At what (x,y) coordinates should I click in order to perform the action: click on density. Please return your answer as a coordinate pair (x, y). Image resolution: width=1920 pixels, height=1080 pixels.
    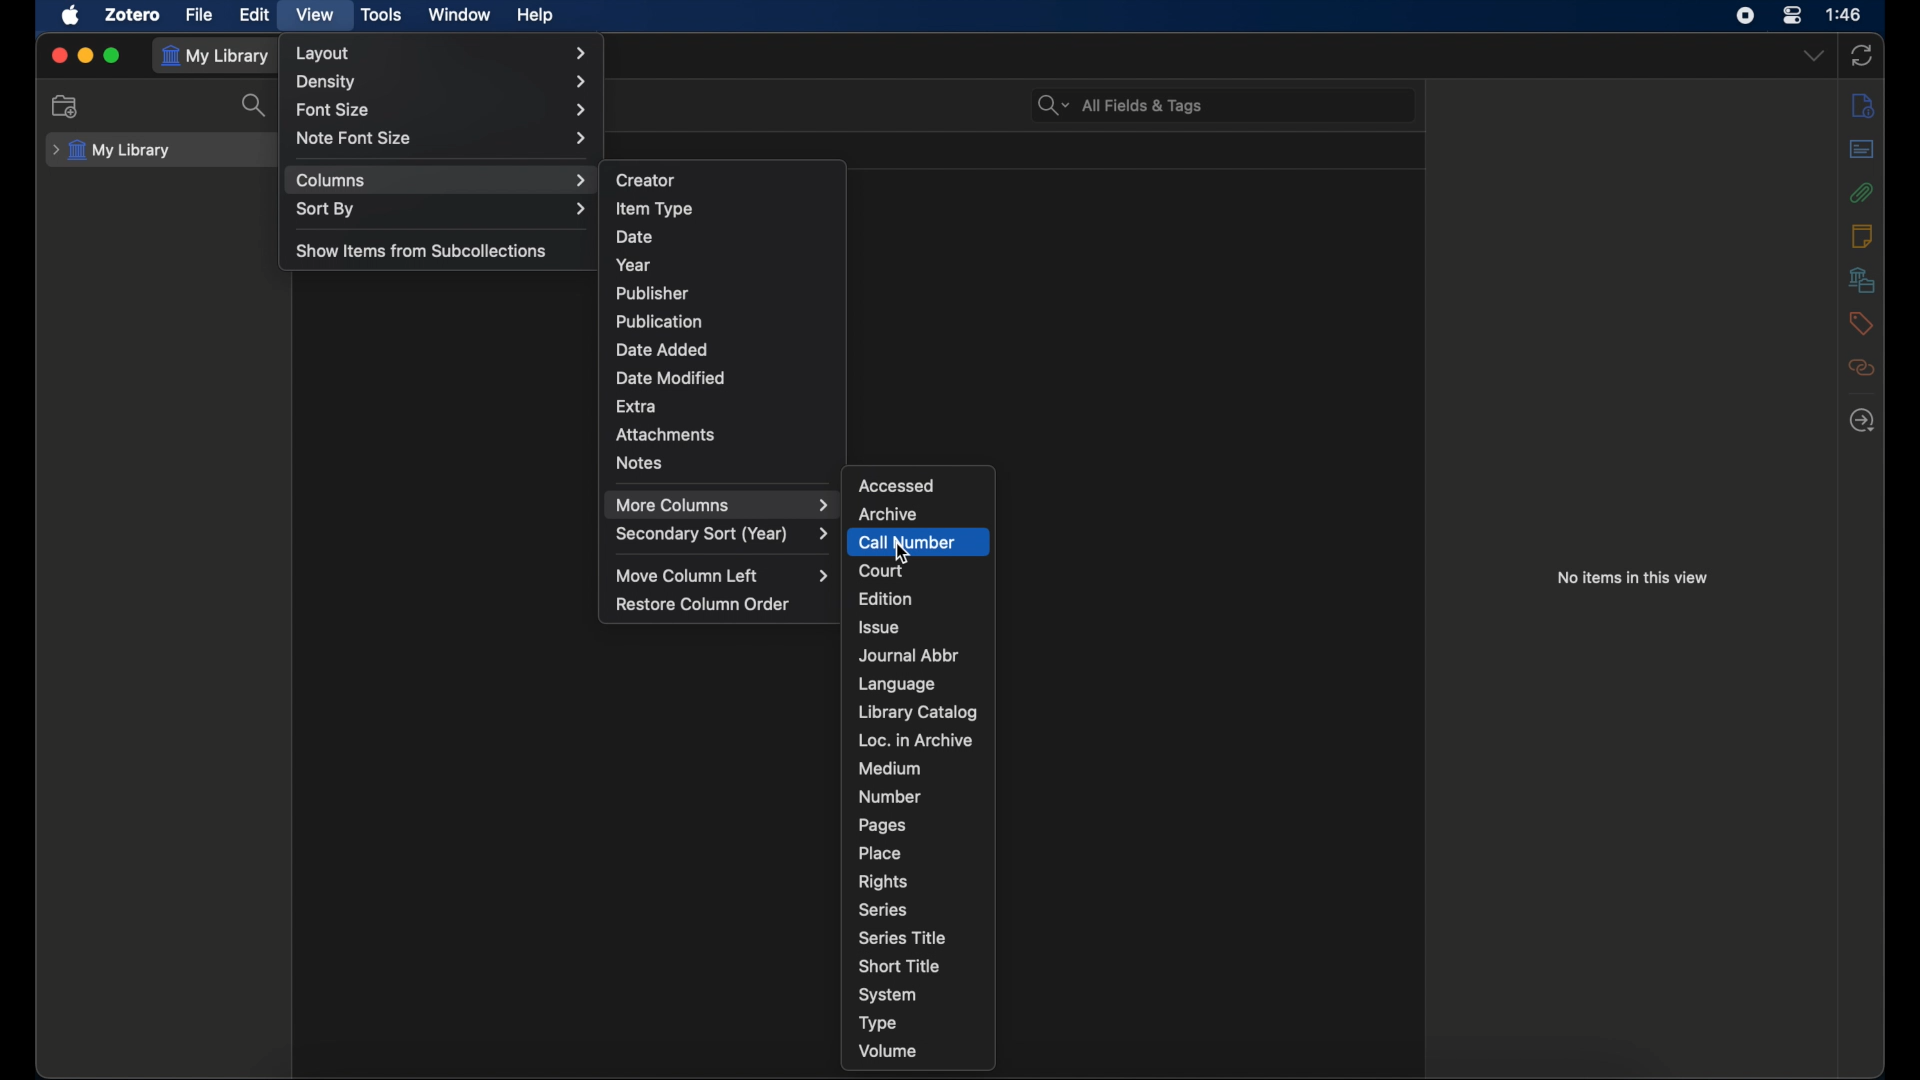
    Looking at the image, I should click on (442, 81).